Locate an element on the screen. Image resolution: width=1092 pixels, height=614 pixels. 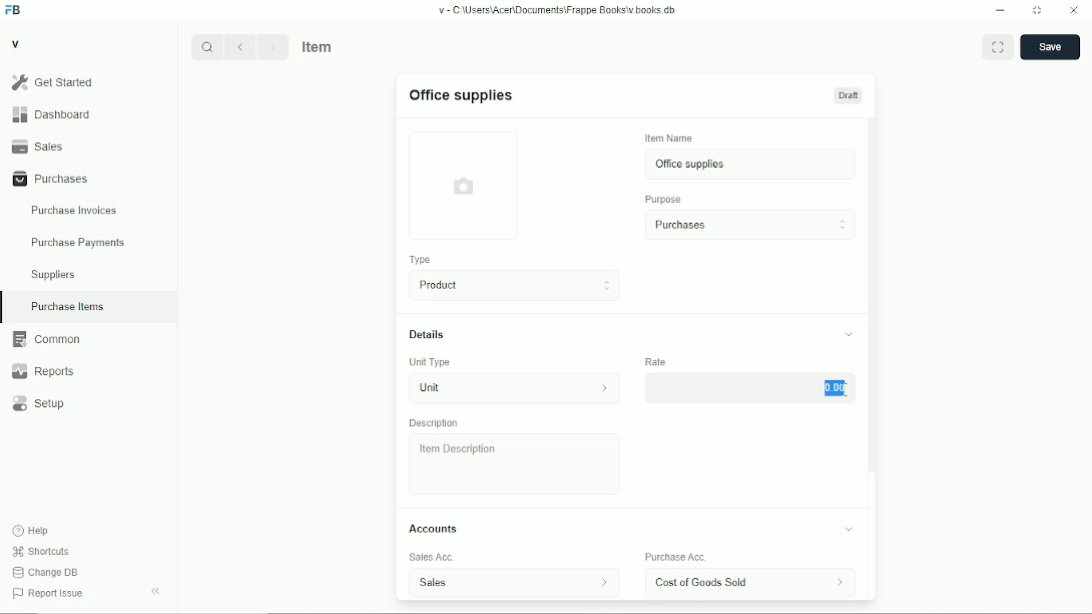
v-C:\Users\Acer\Documents\Frappe books\v.books.db is located at coordinates (558, 10).